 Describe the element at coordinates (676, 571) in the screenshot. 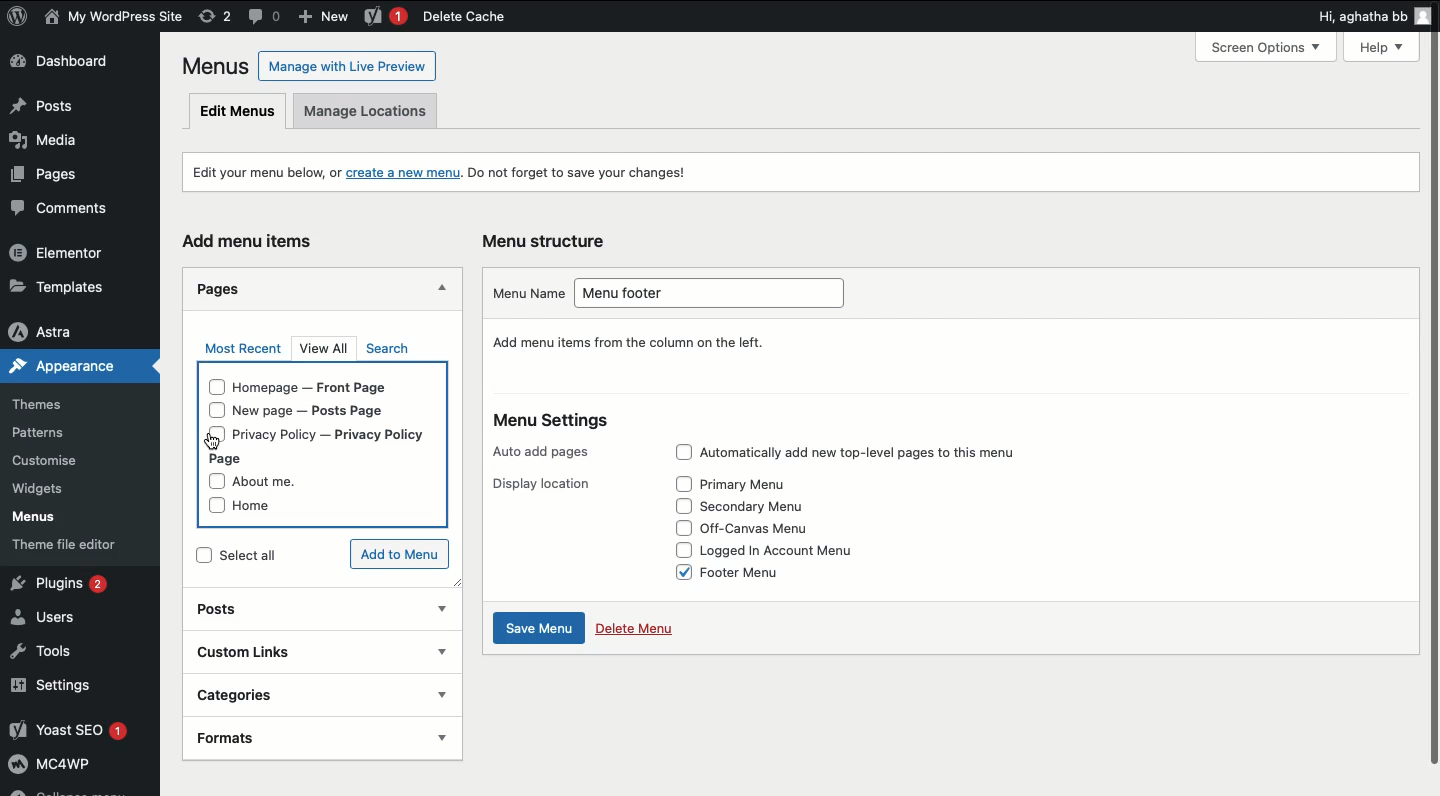

I see `Check box` at that location.